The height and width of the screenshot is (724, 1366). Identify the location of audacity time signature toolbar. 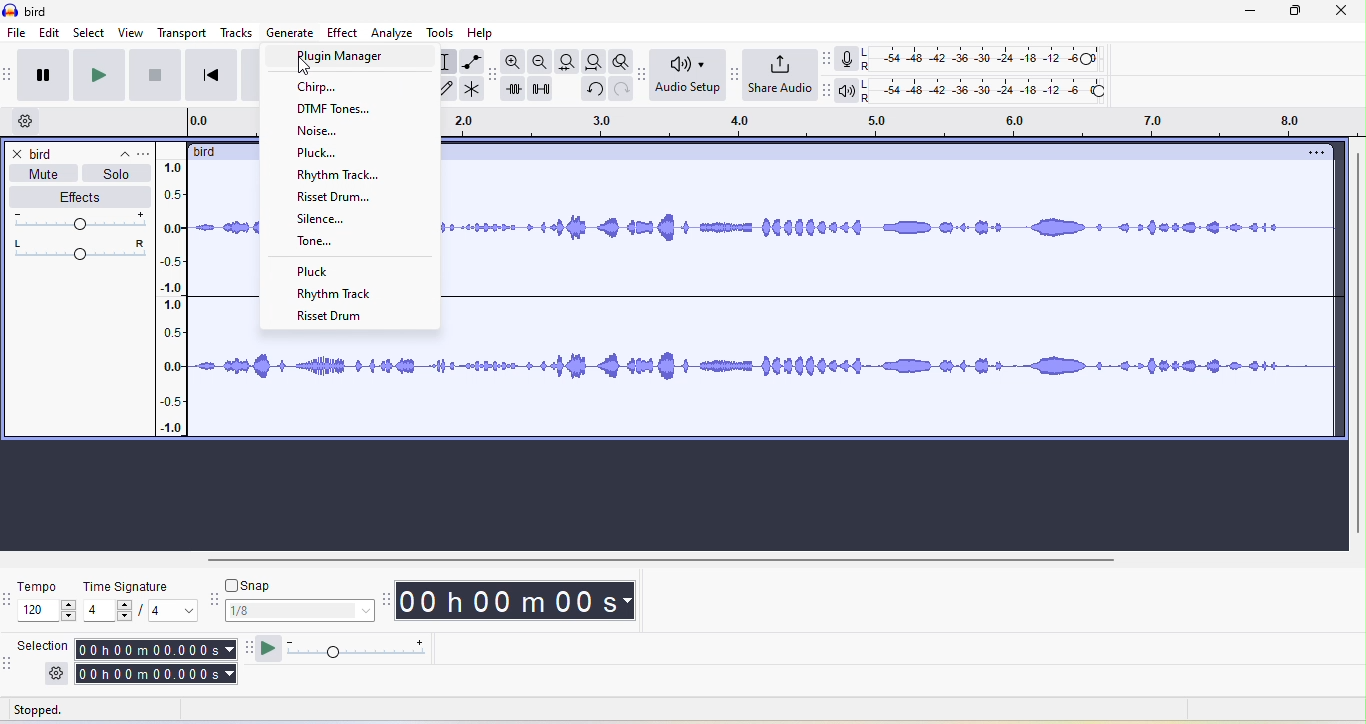
(9, 600).